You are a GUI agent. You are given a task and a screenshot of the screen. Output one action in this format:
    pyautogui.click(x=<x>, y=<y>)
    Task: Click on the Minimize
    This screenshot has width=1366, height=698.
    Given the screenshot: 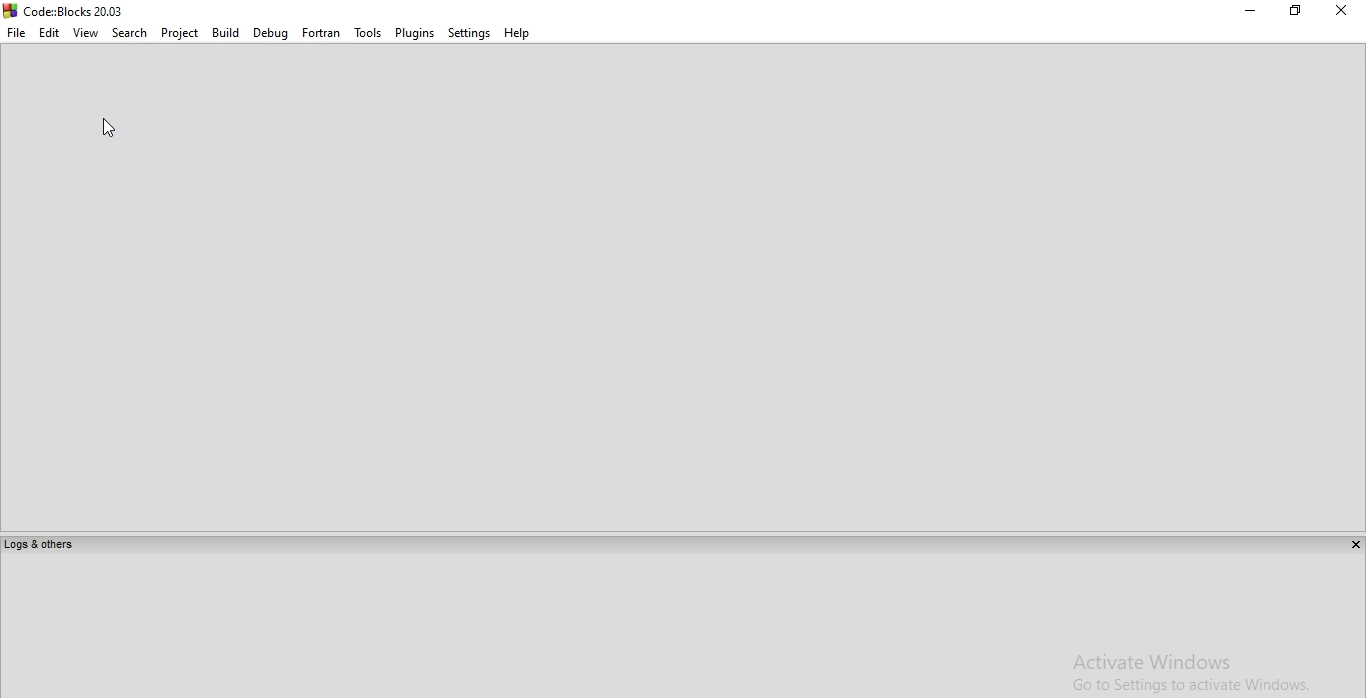 What is the action you would take?
    pyautogui.click(x=1251, y=11)
    